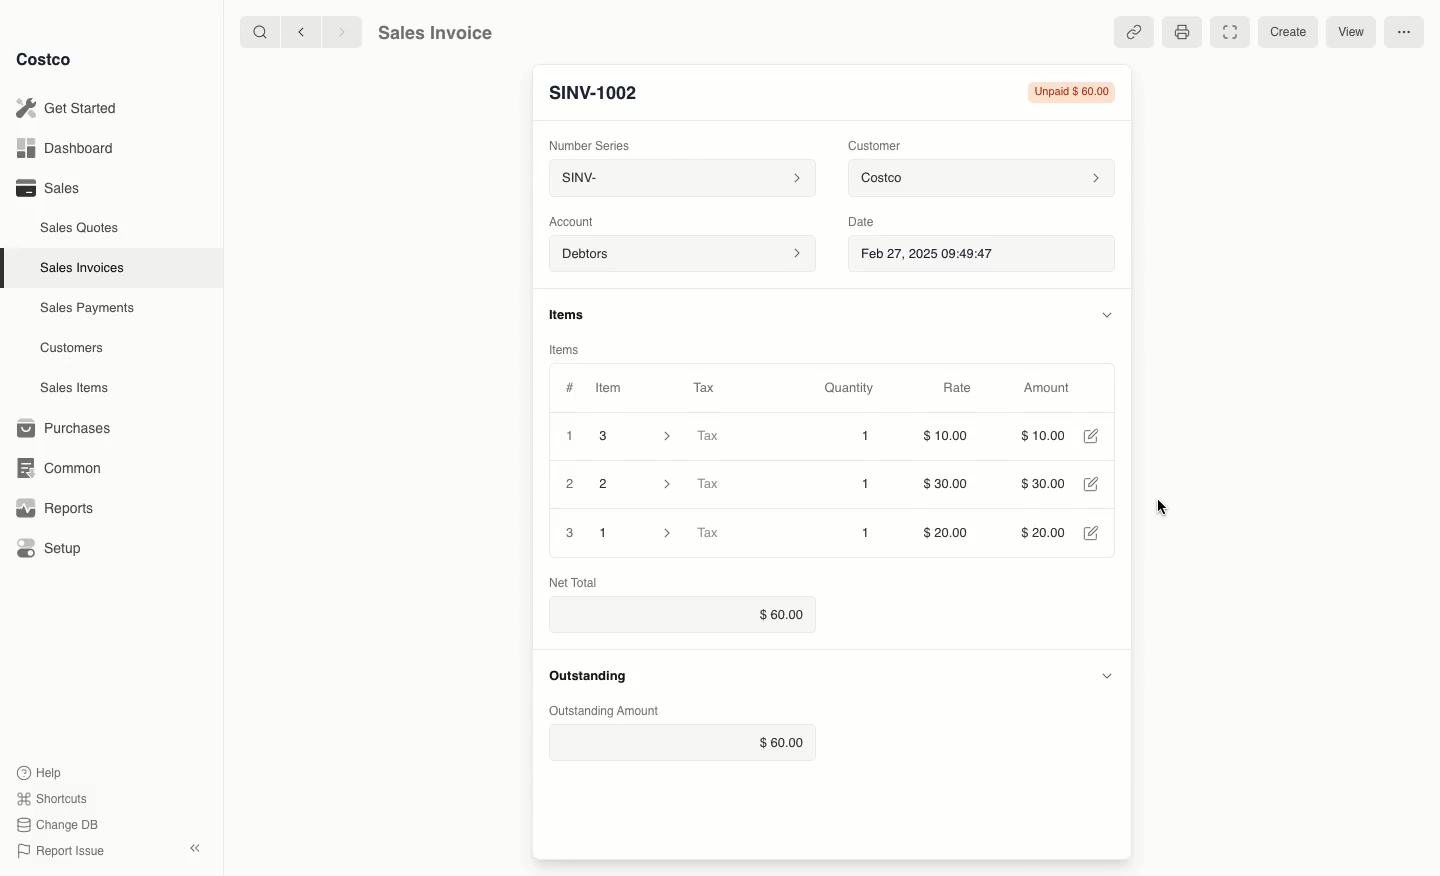 This screenshot has height=876, width=1440. Describe the element at coordinates (45, 60) in the screenshot. I see `Costco` at that location.